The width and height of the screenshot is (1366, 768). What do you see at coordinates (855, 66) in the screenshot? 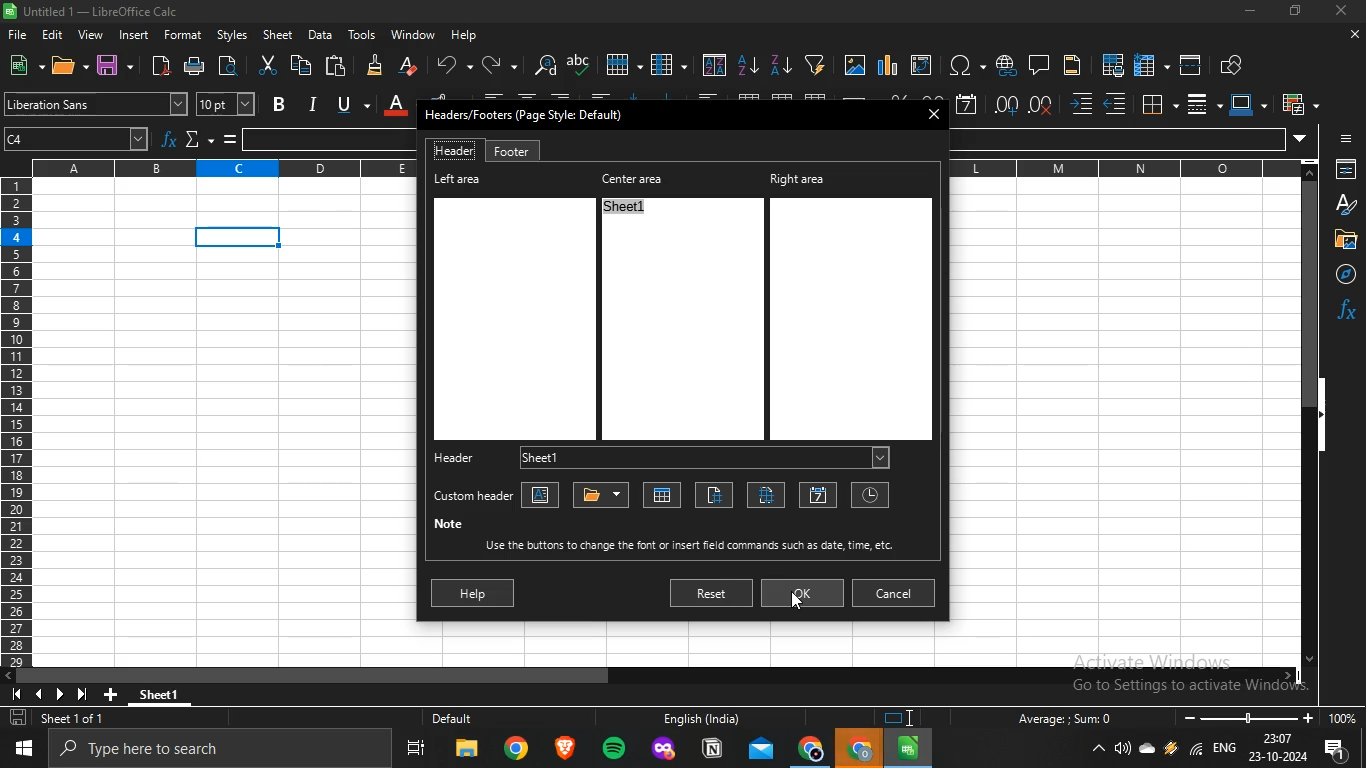
I see `insert images` at bounding box center [855, 66].